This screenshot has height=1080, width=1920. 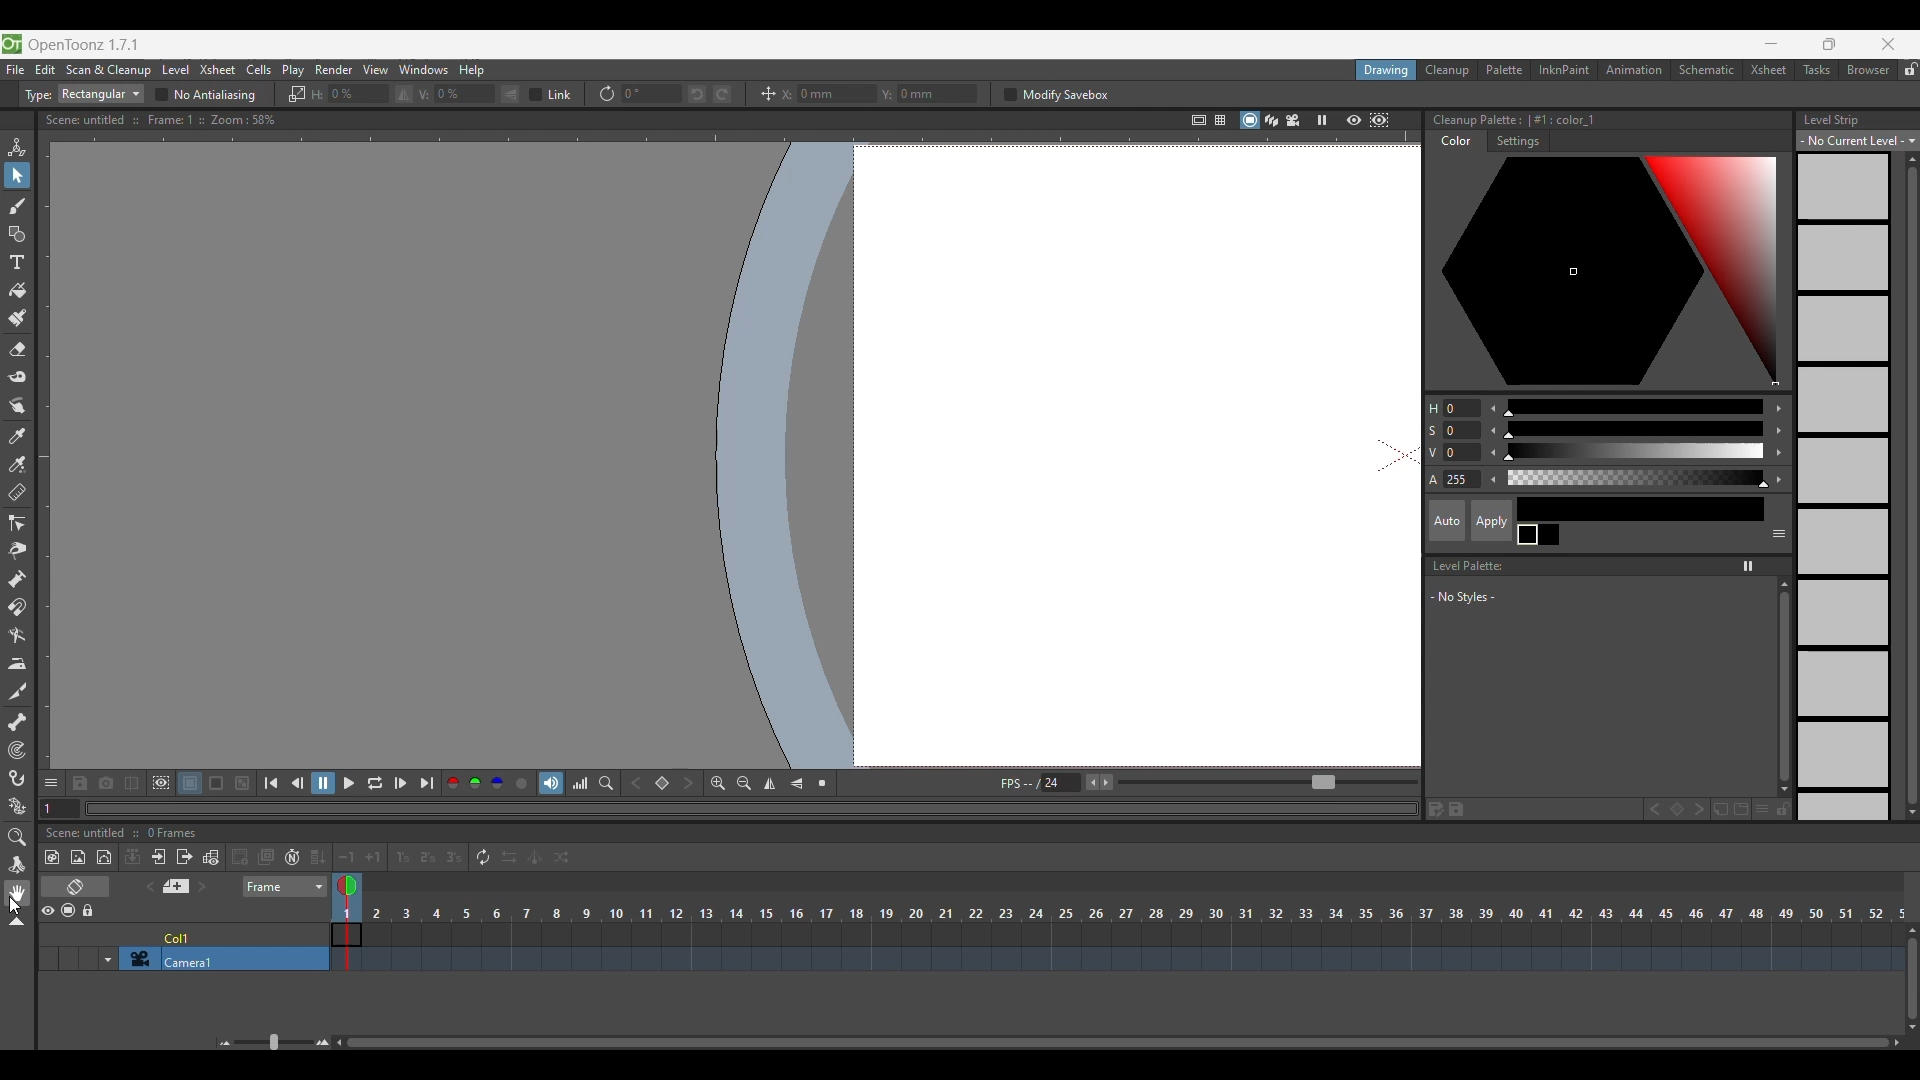 I want to click on Fill tool, so click(x=17, y=290).